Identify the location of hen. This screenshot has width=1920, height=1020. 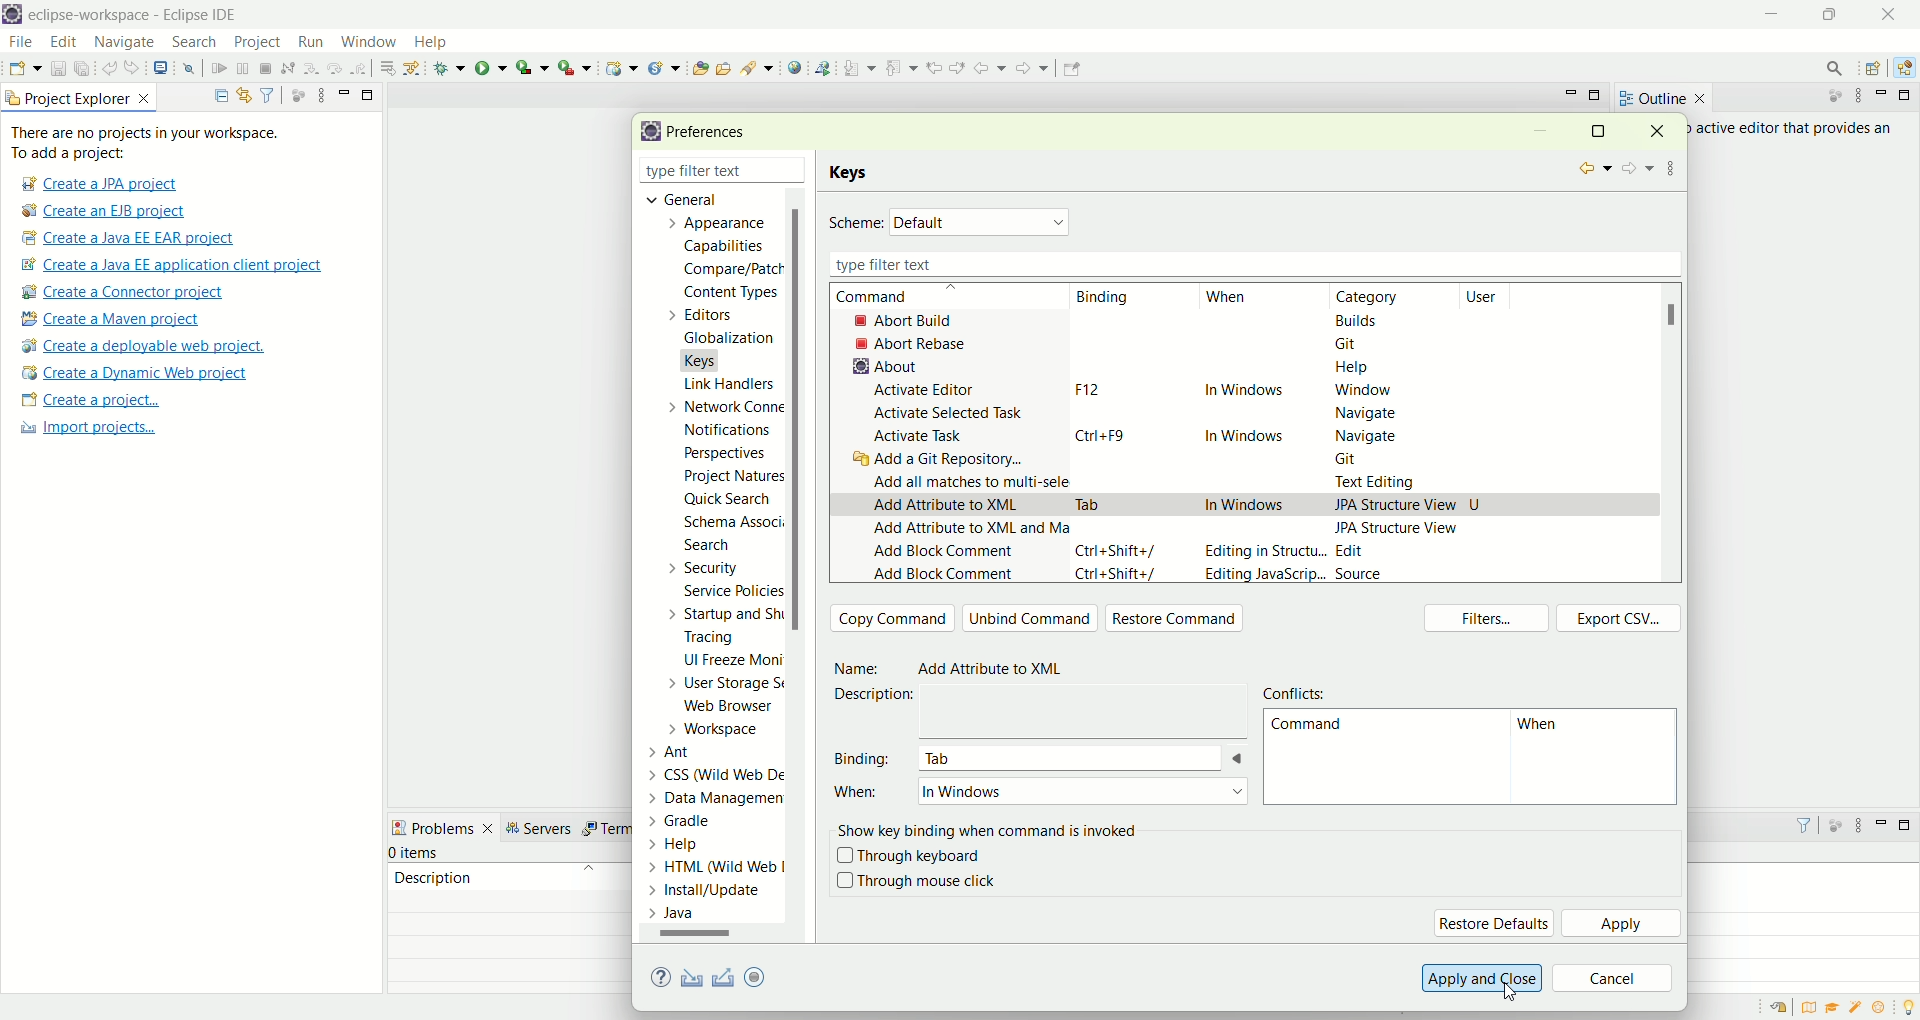
(1544, 728).